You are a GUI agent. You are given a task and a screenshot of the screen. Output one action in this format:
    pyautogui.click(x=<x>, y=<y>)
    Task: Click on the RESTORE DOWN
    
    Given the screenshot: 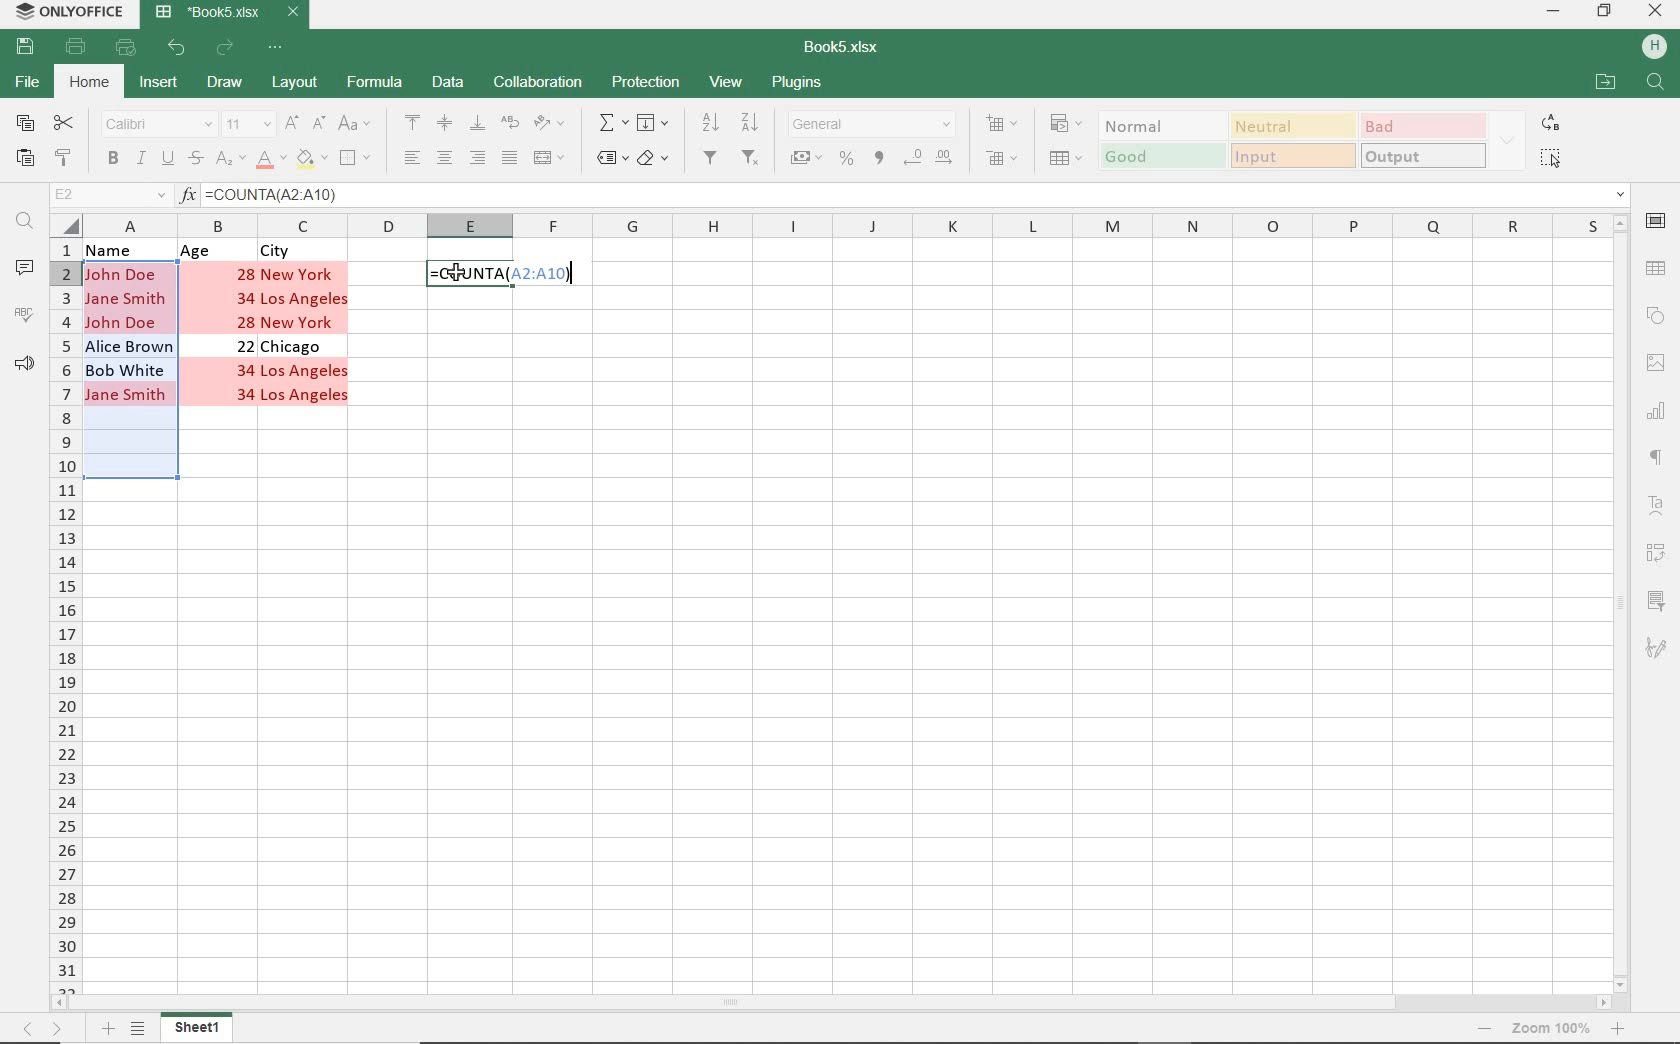 What is the action you would take?
    pyautogui.click(x=1607, y=12)
    